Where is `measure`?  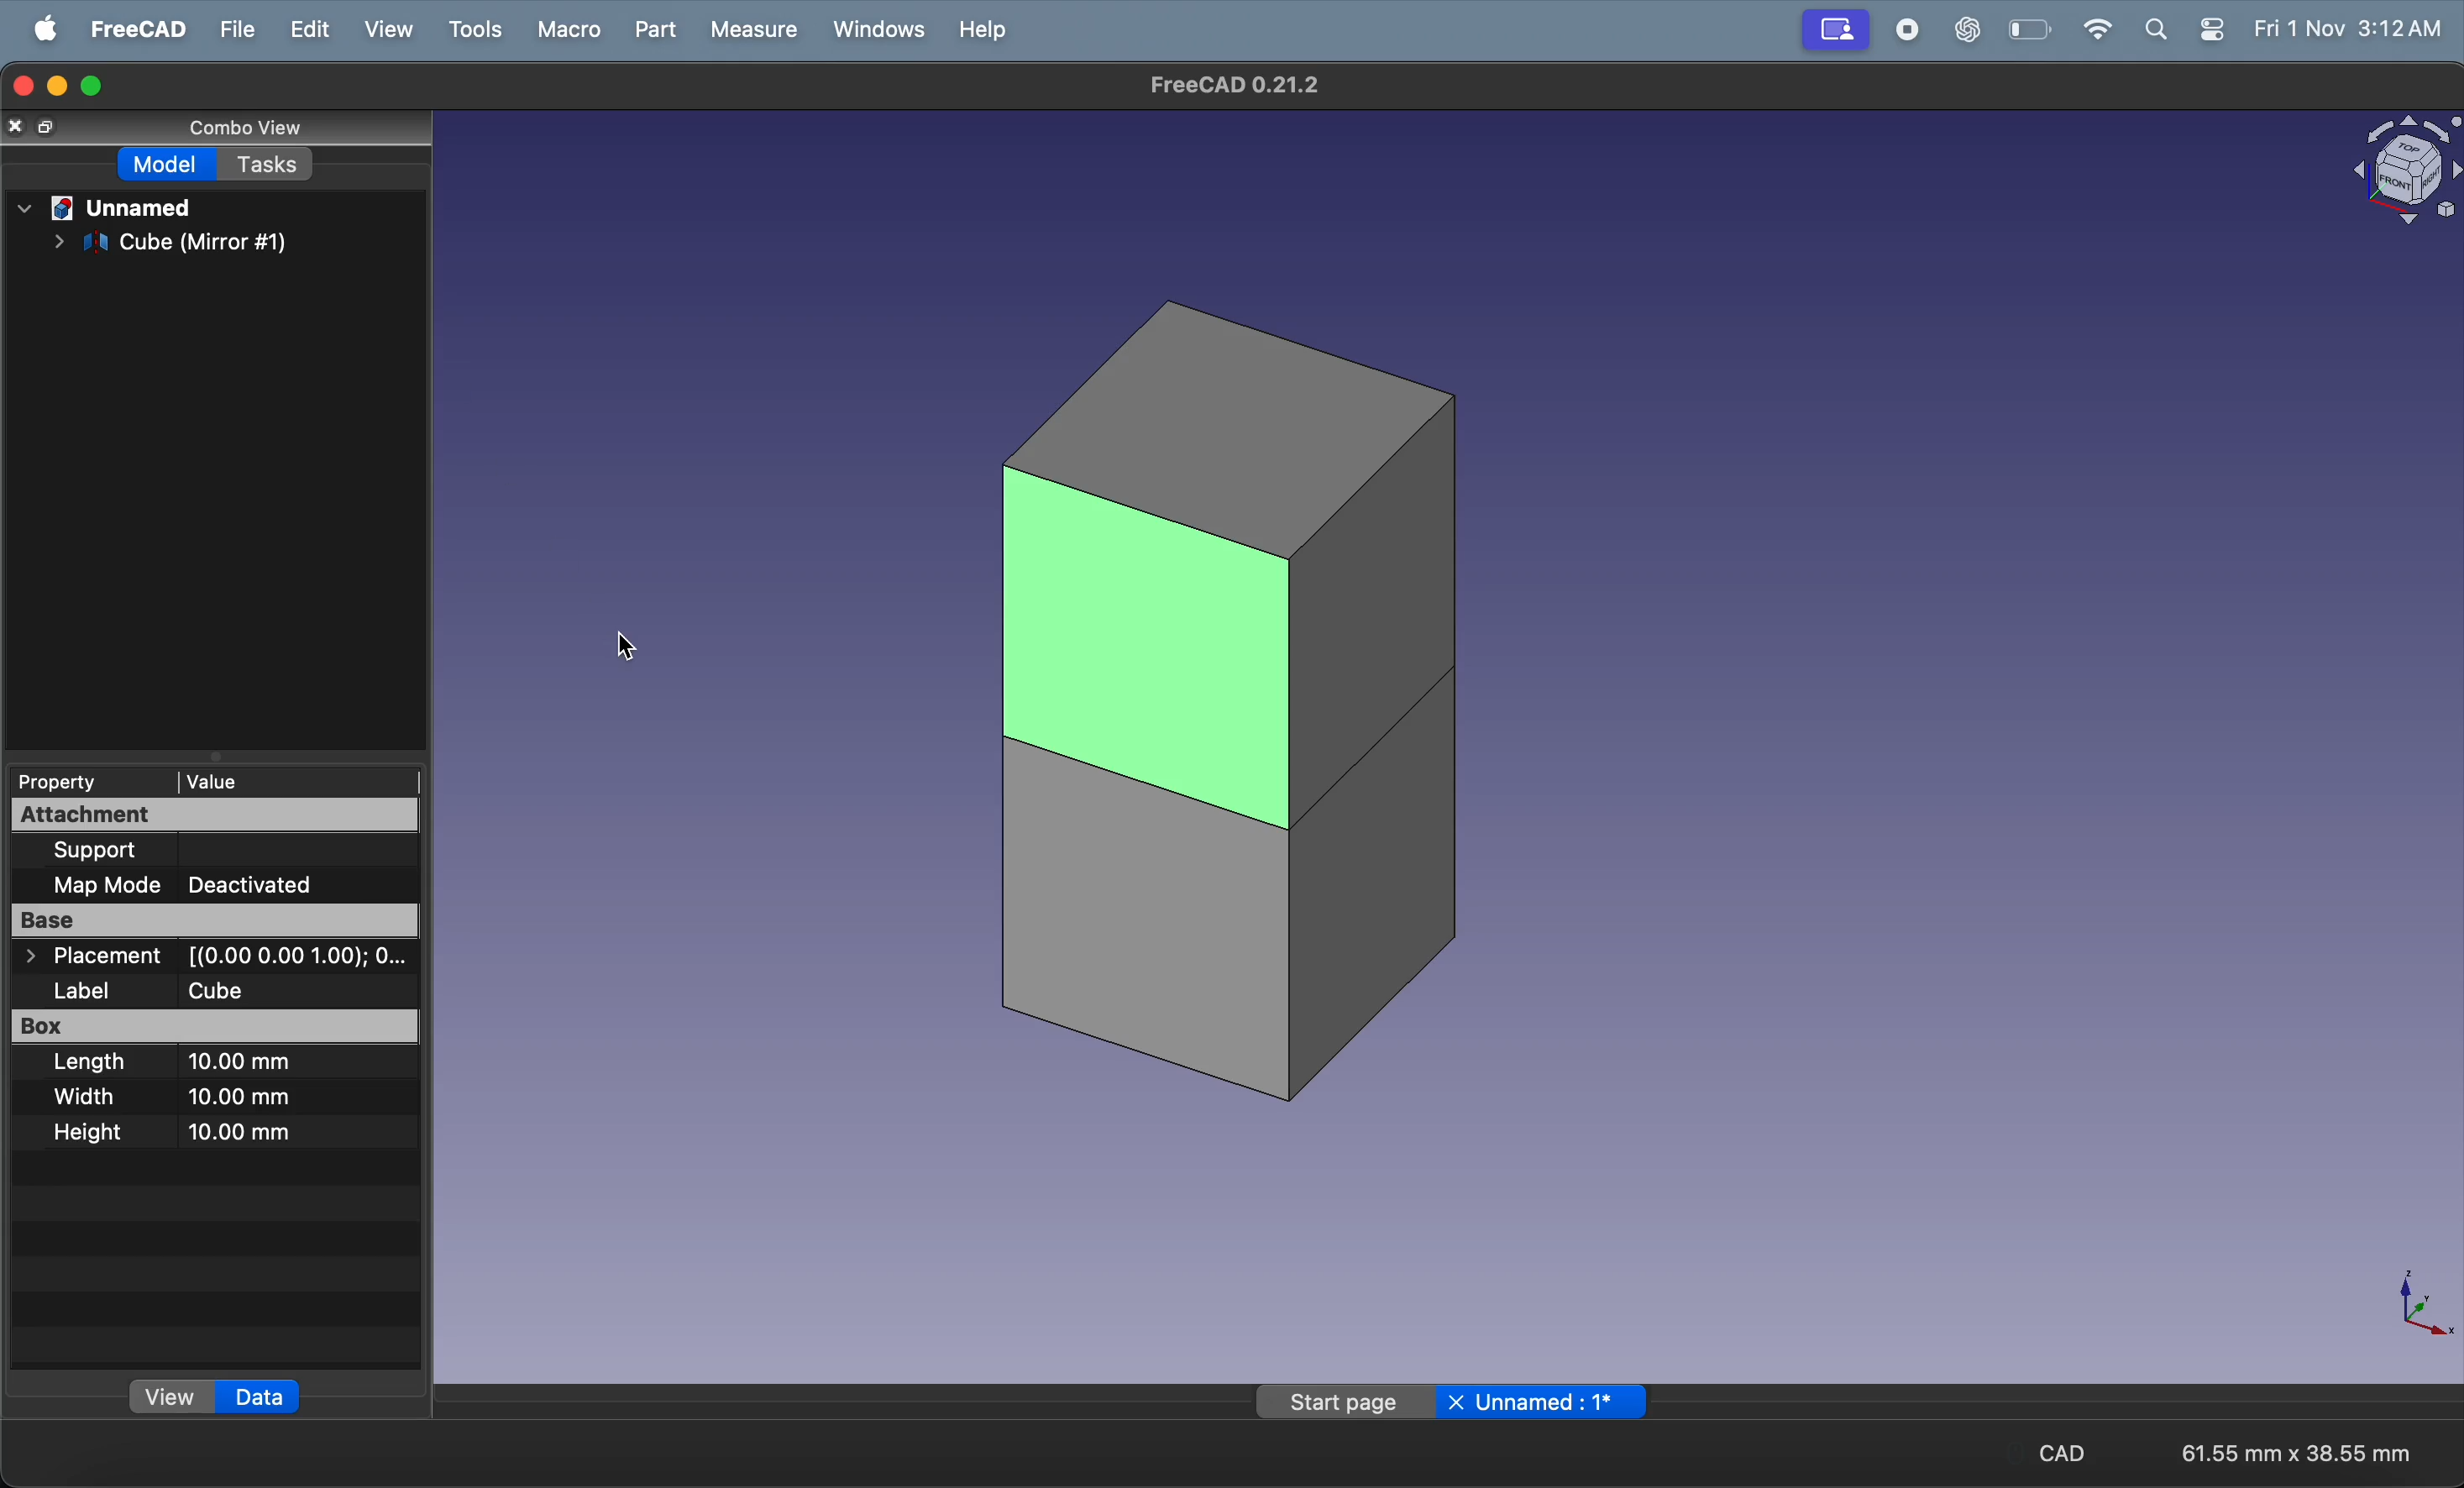
measure is located at coordinates (754, 31).